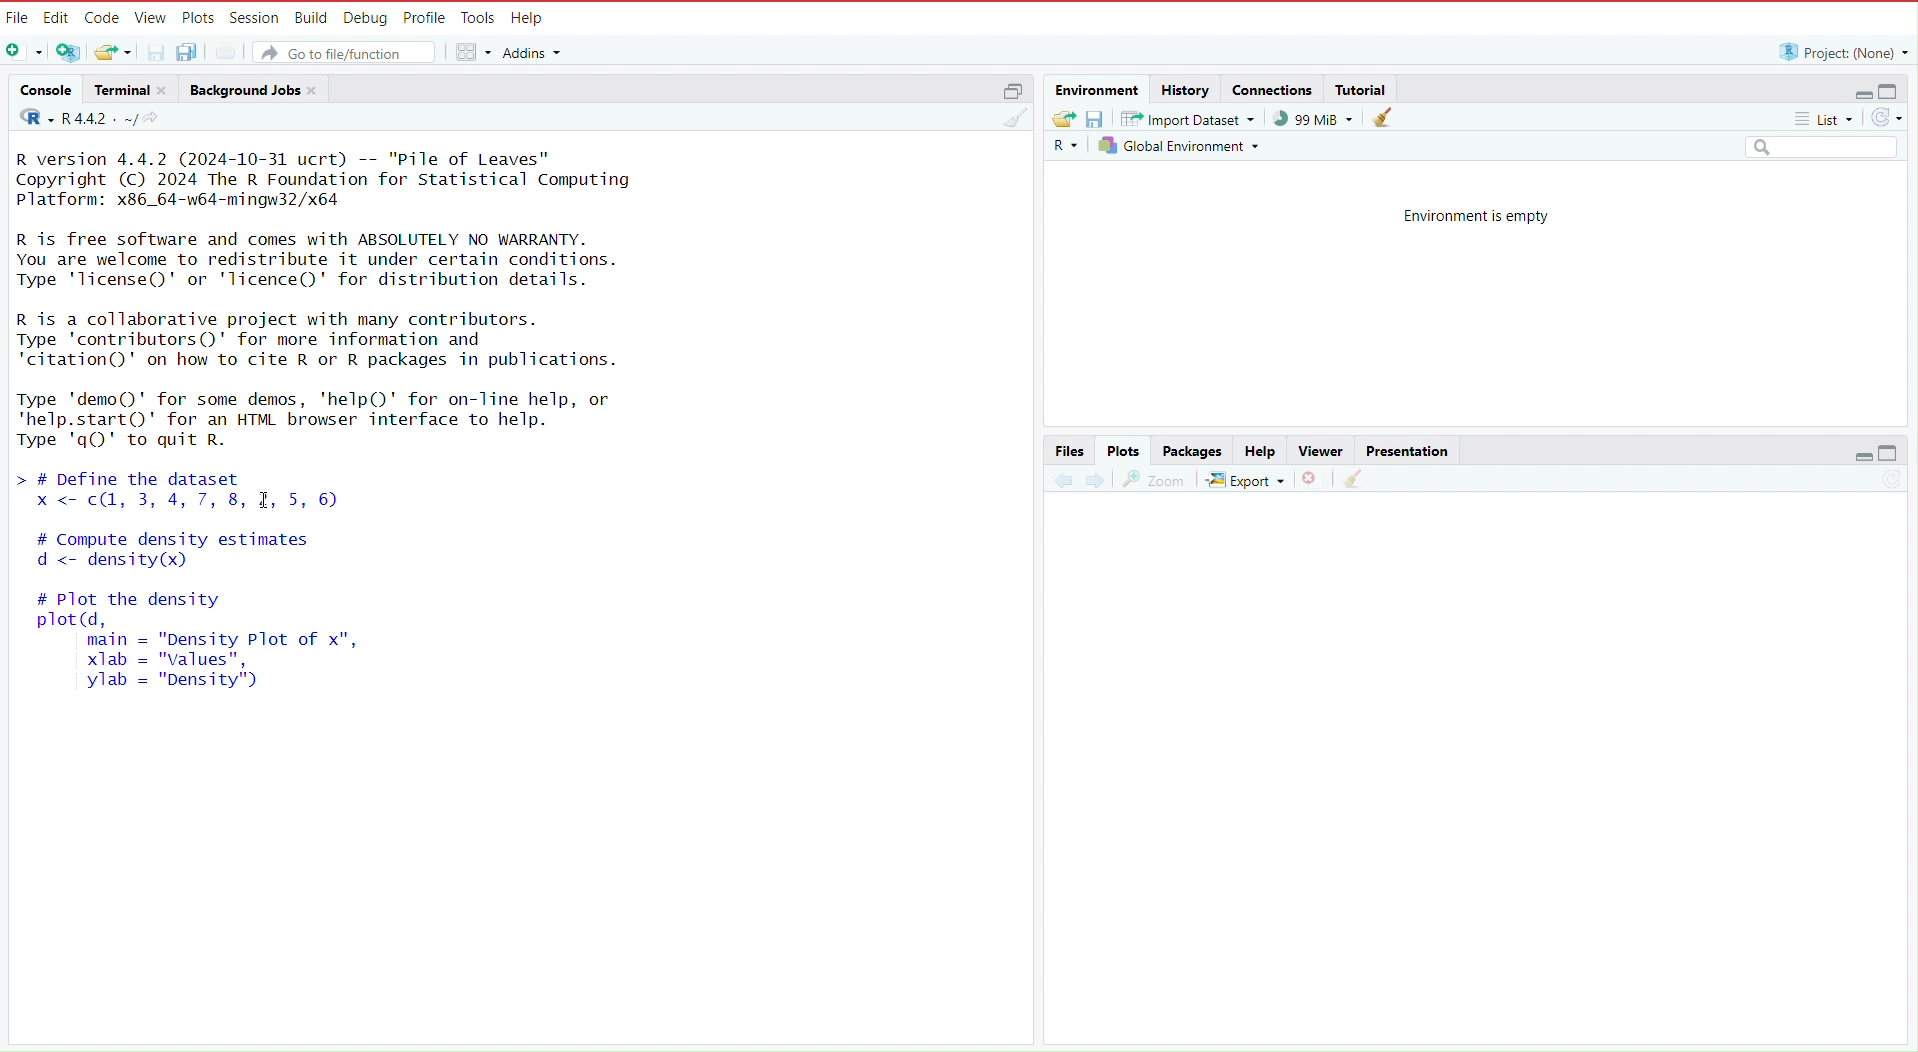 The width and height of the screenshot is (1918, 1052). Describe the element at coordinates (1182, 150) in the screenshot. I see `global environment` at that location.